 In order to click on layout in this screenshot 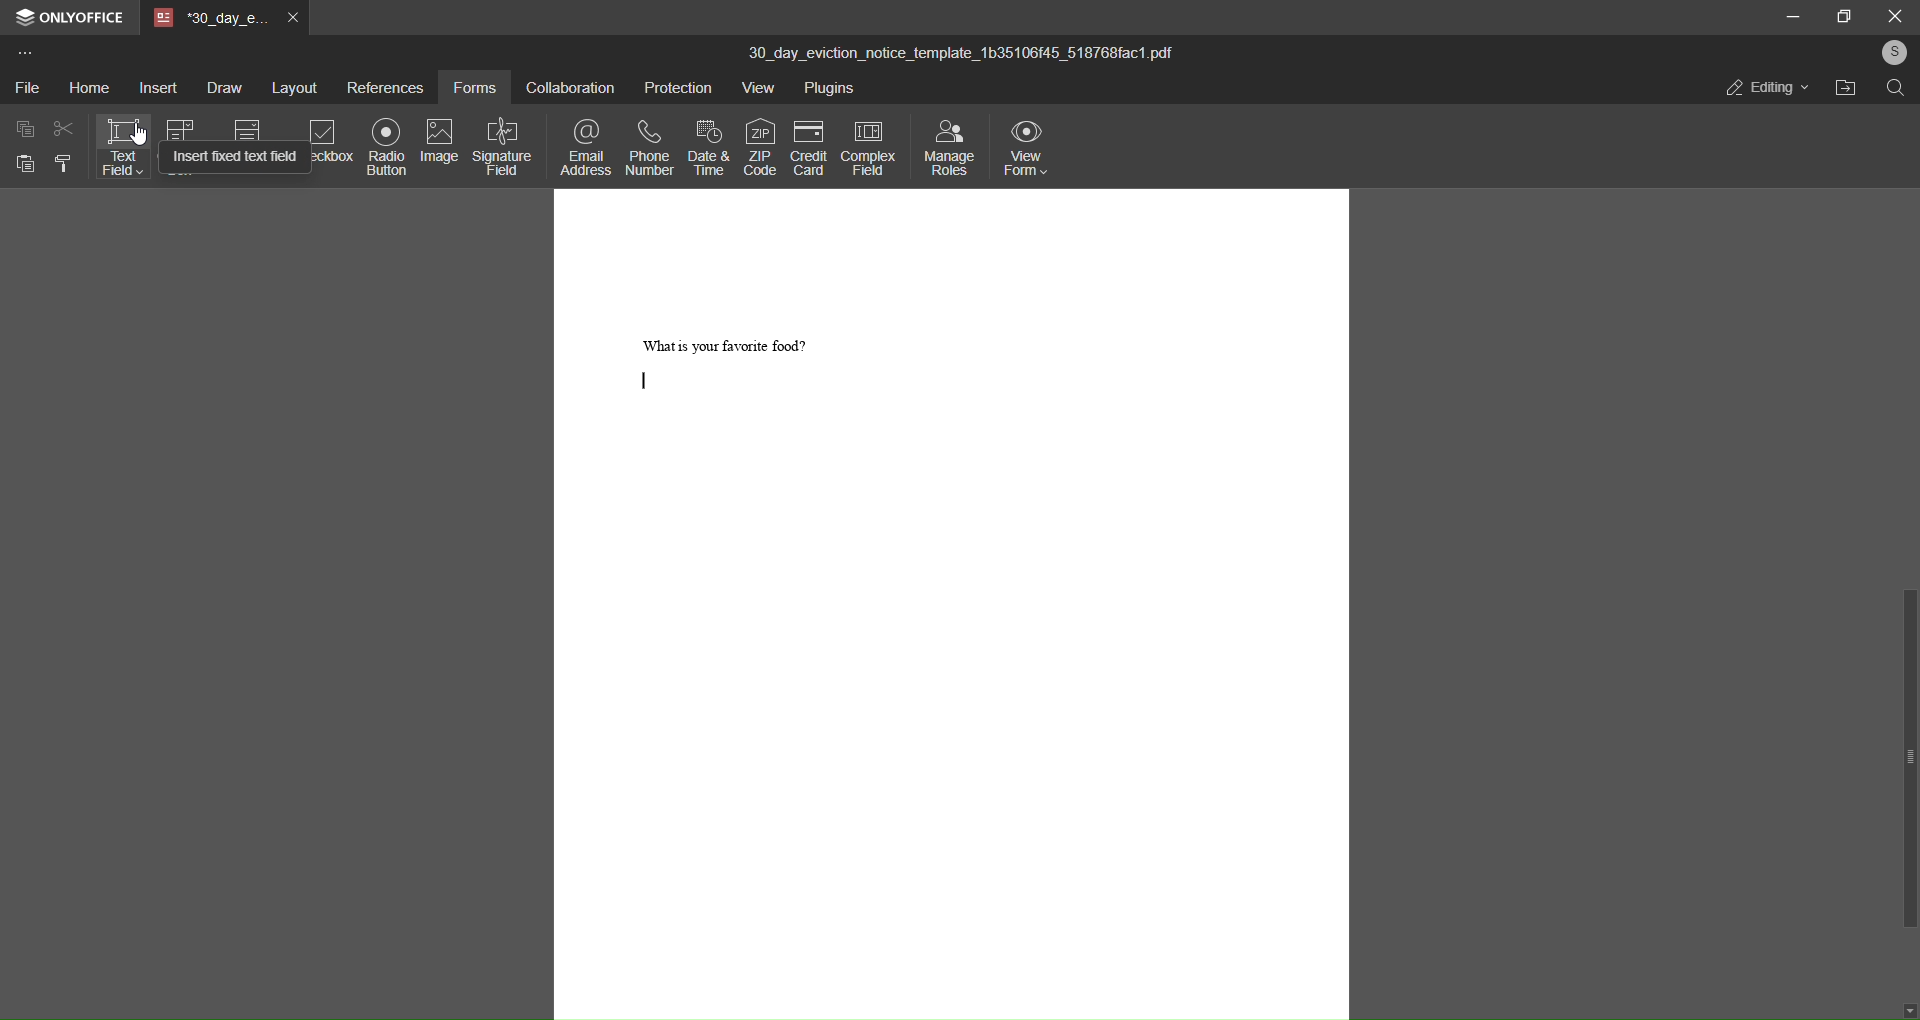, I will do `click(291, 86)`.